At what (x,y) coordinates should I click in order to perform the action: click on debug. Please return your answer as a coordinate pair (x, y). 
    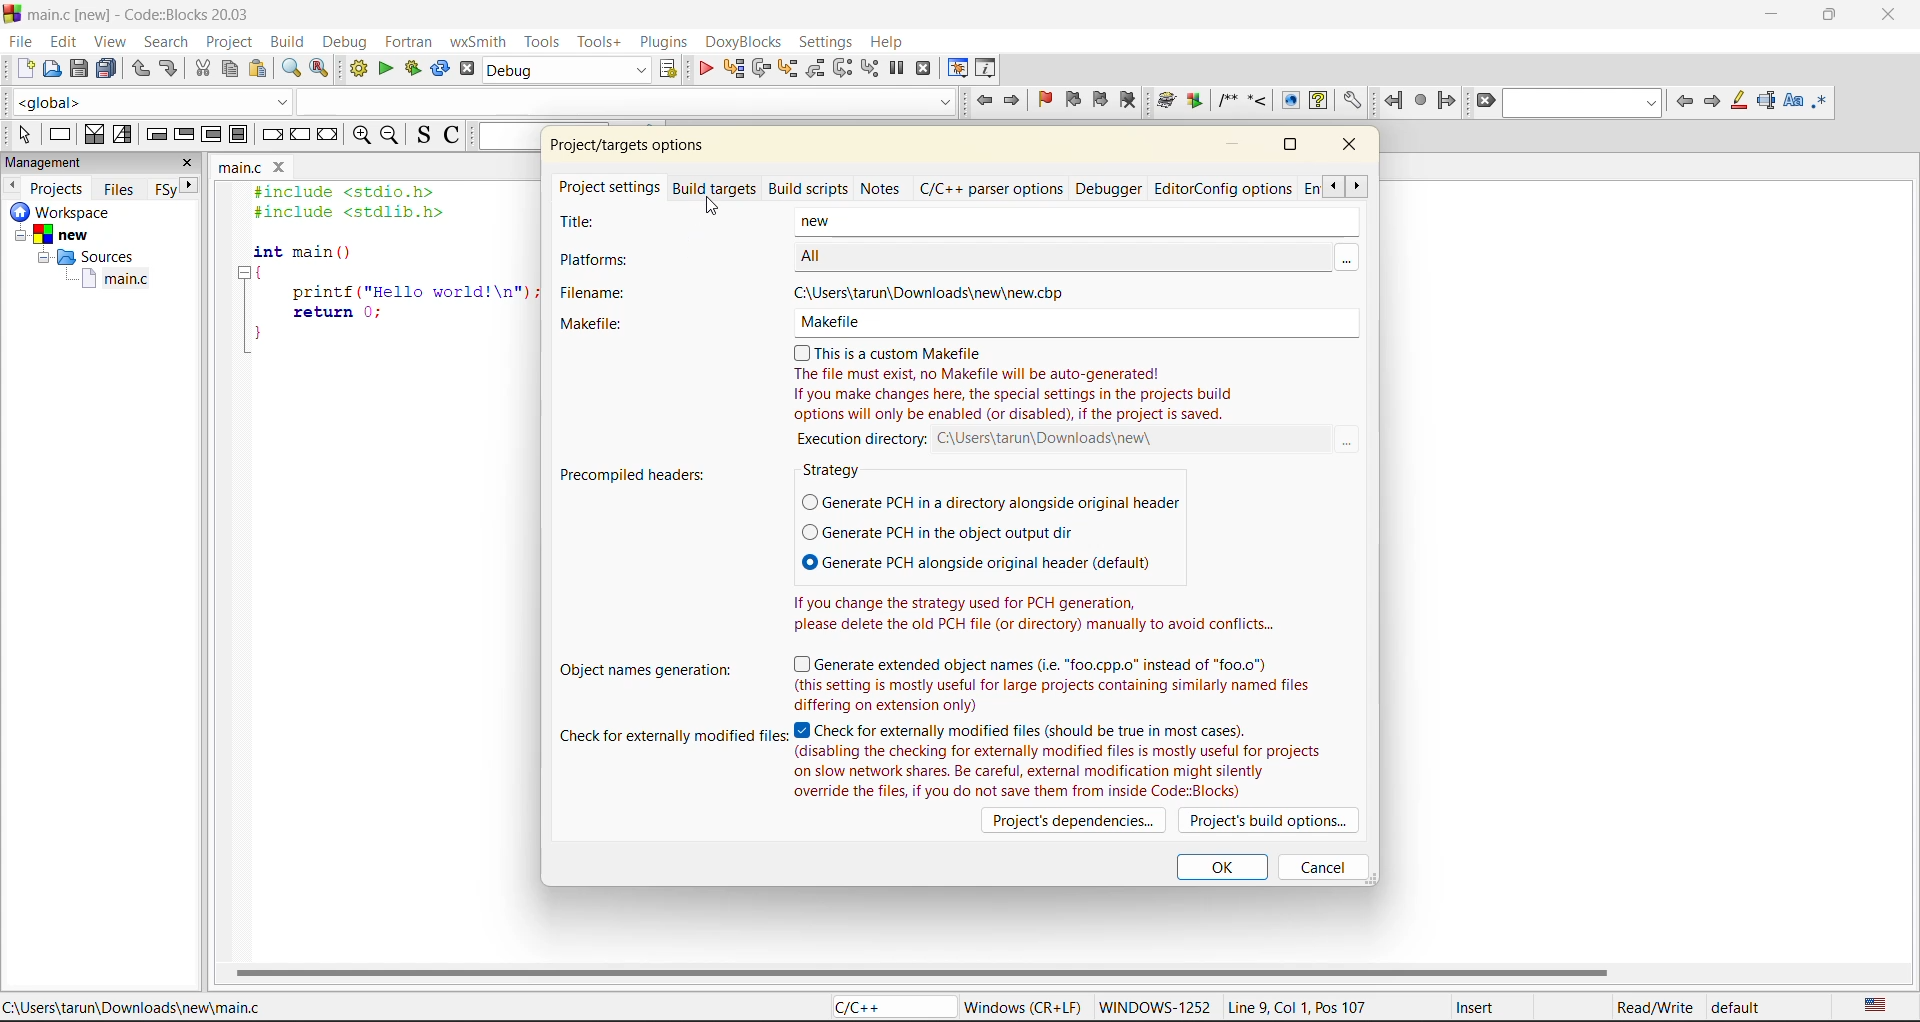
    Looking at the image, I should click on (703, 68).